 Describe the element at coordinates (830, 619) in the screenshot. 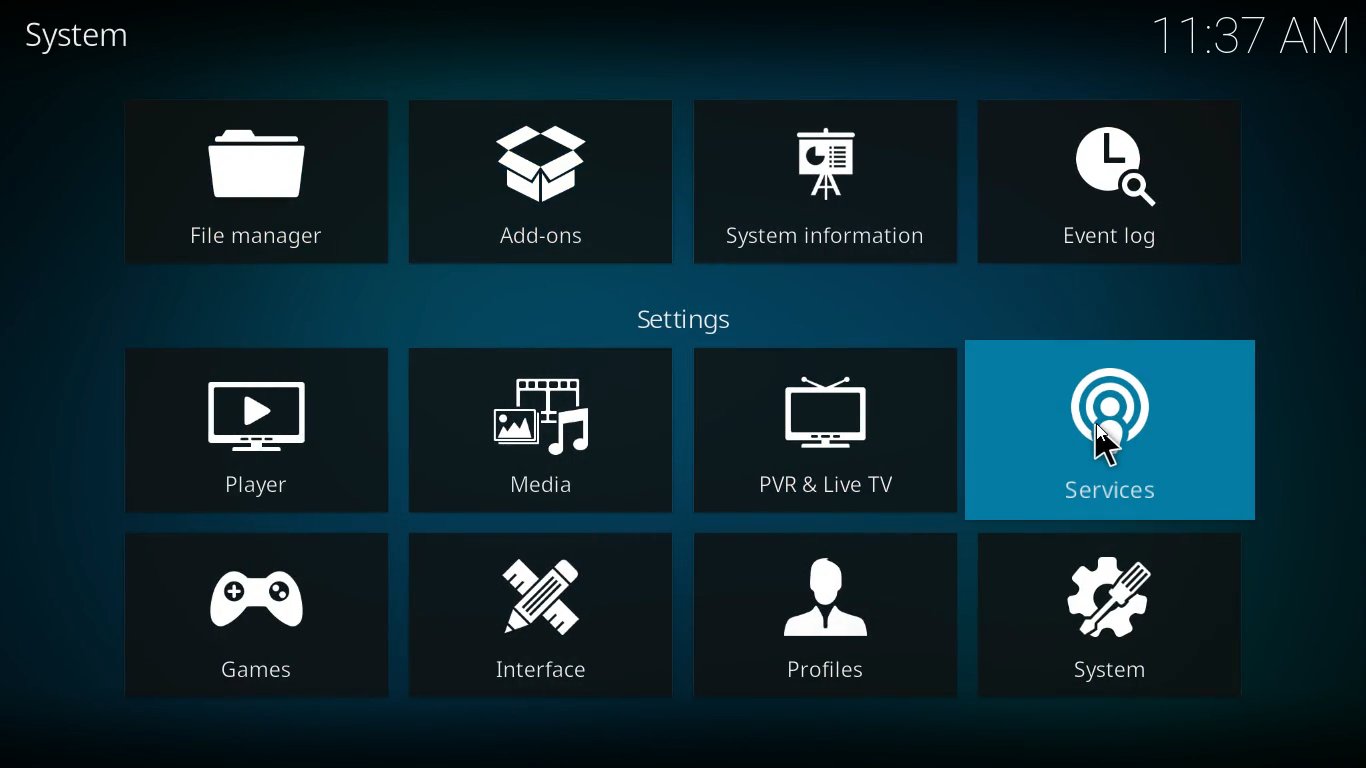

I see `profiles` at that location.